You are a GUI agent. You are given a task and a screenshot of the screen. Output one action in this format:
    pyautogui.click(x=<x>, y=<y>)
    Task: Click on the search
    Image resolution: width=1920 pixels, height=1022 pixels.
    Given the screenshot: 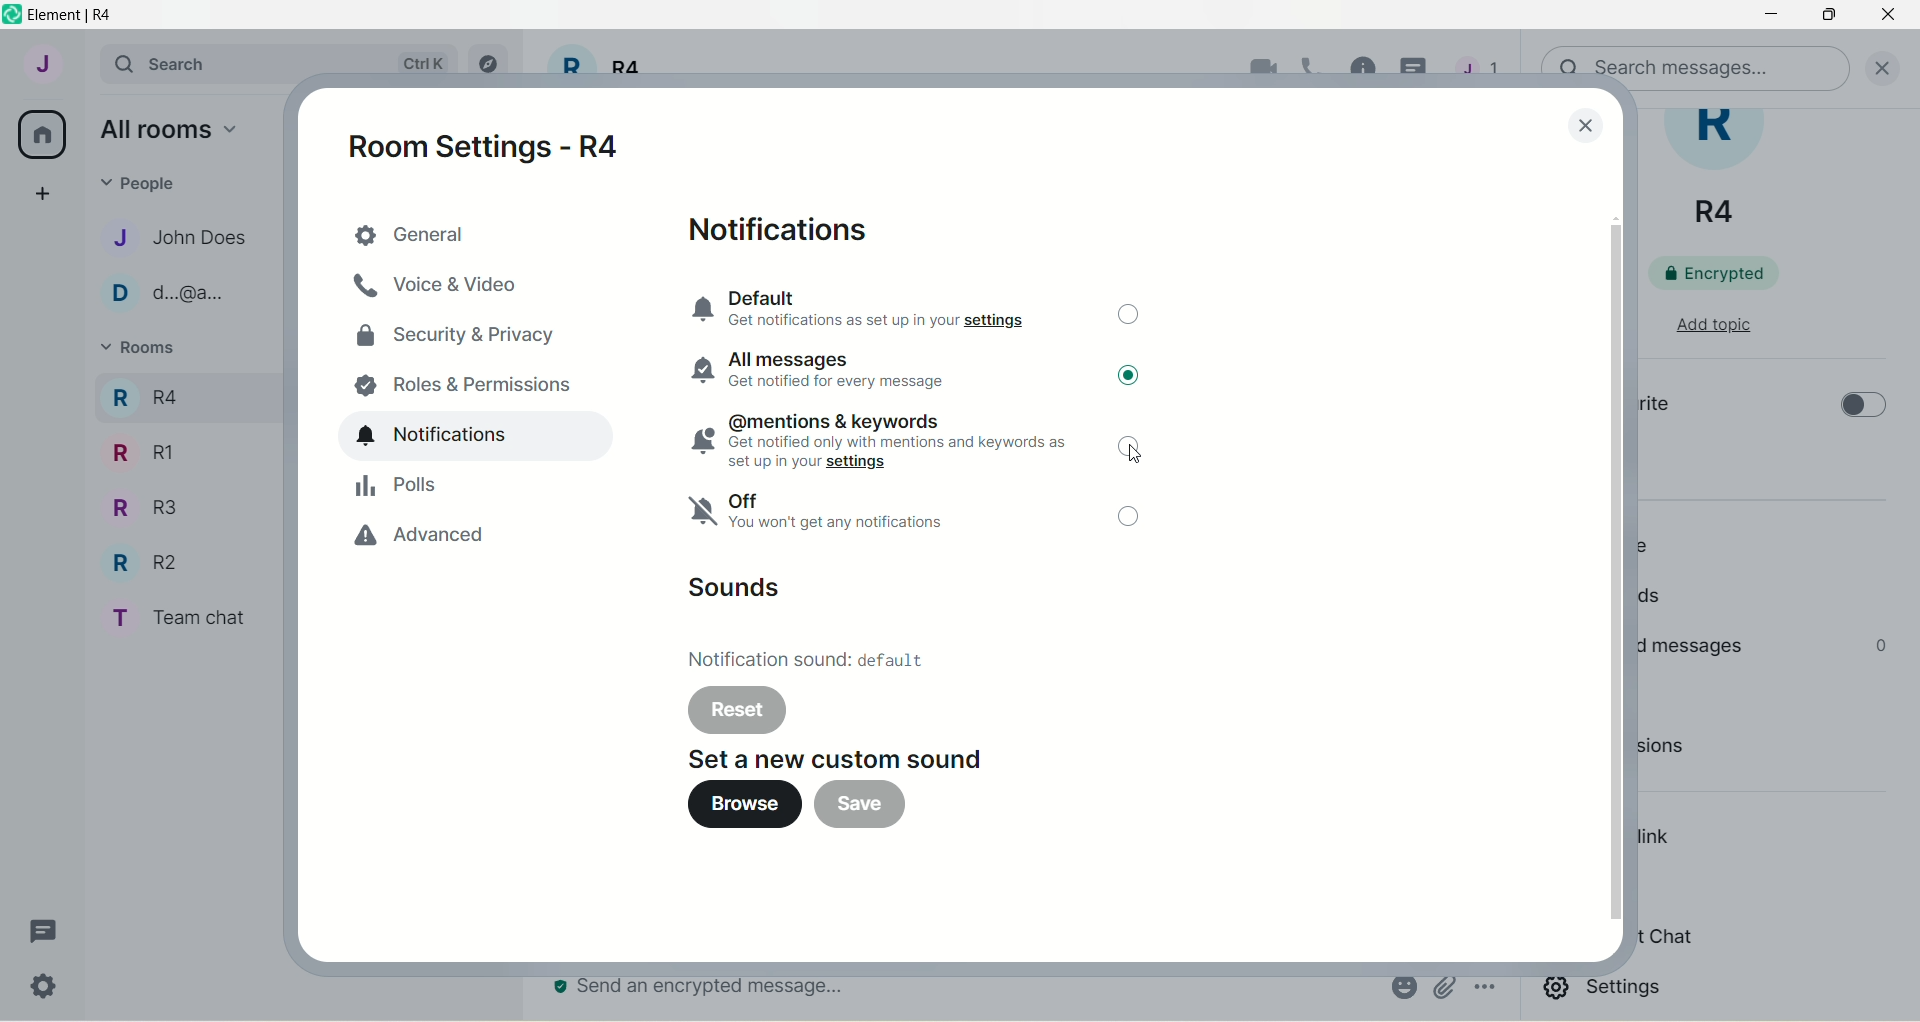 What is the action you would take?
    pyautogui.click(x=183, y=62)
    